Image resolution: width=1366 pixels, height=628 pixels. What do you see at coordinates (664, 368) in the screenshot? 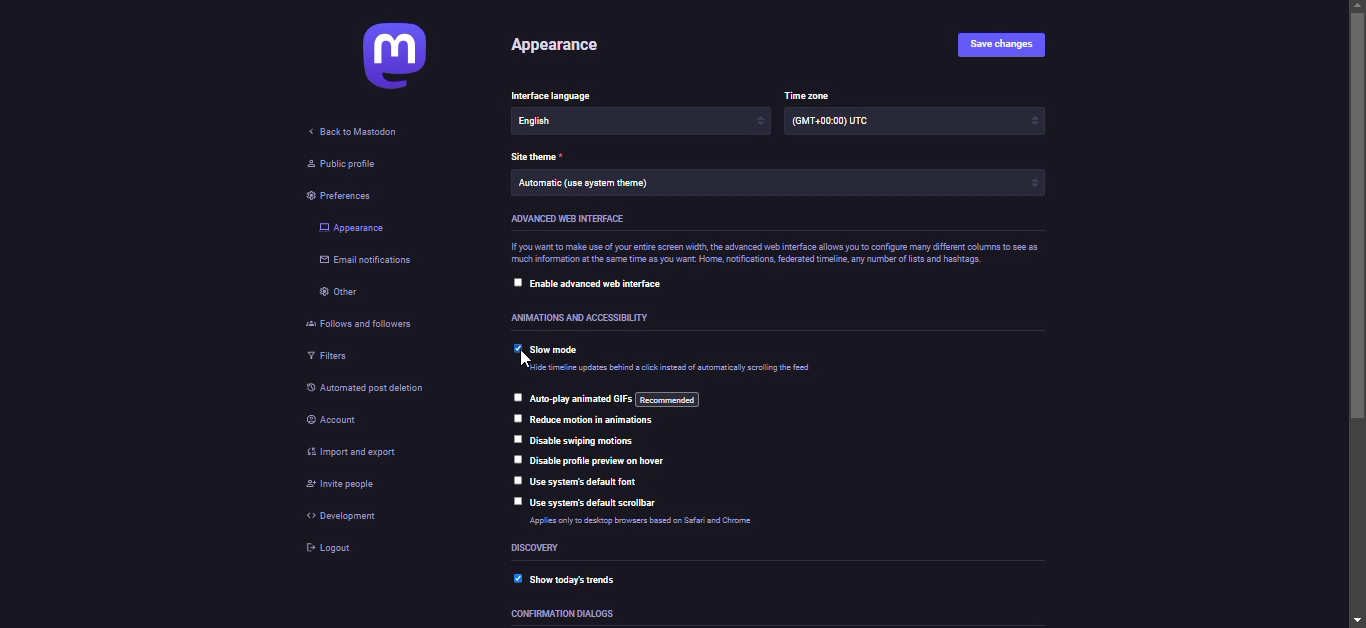
I see `Hide timeline updates behind a click instead of automatically scrolling the tool.` at bounding box center [664, 368].